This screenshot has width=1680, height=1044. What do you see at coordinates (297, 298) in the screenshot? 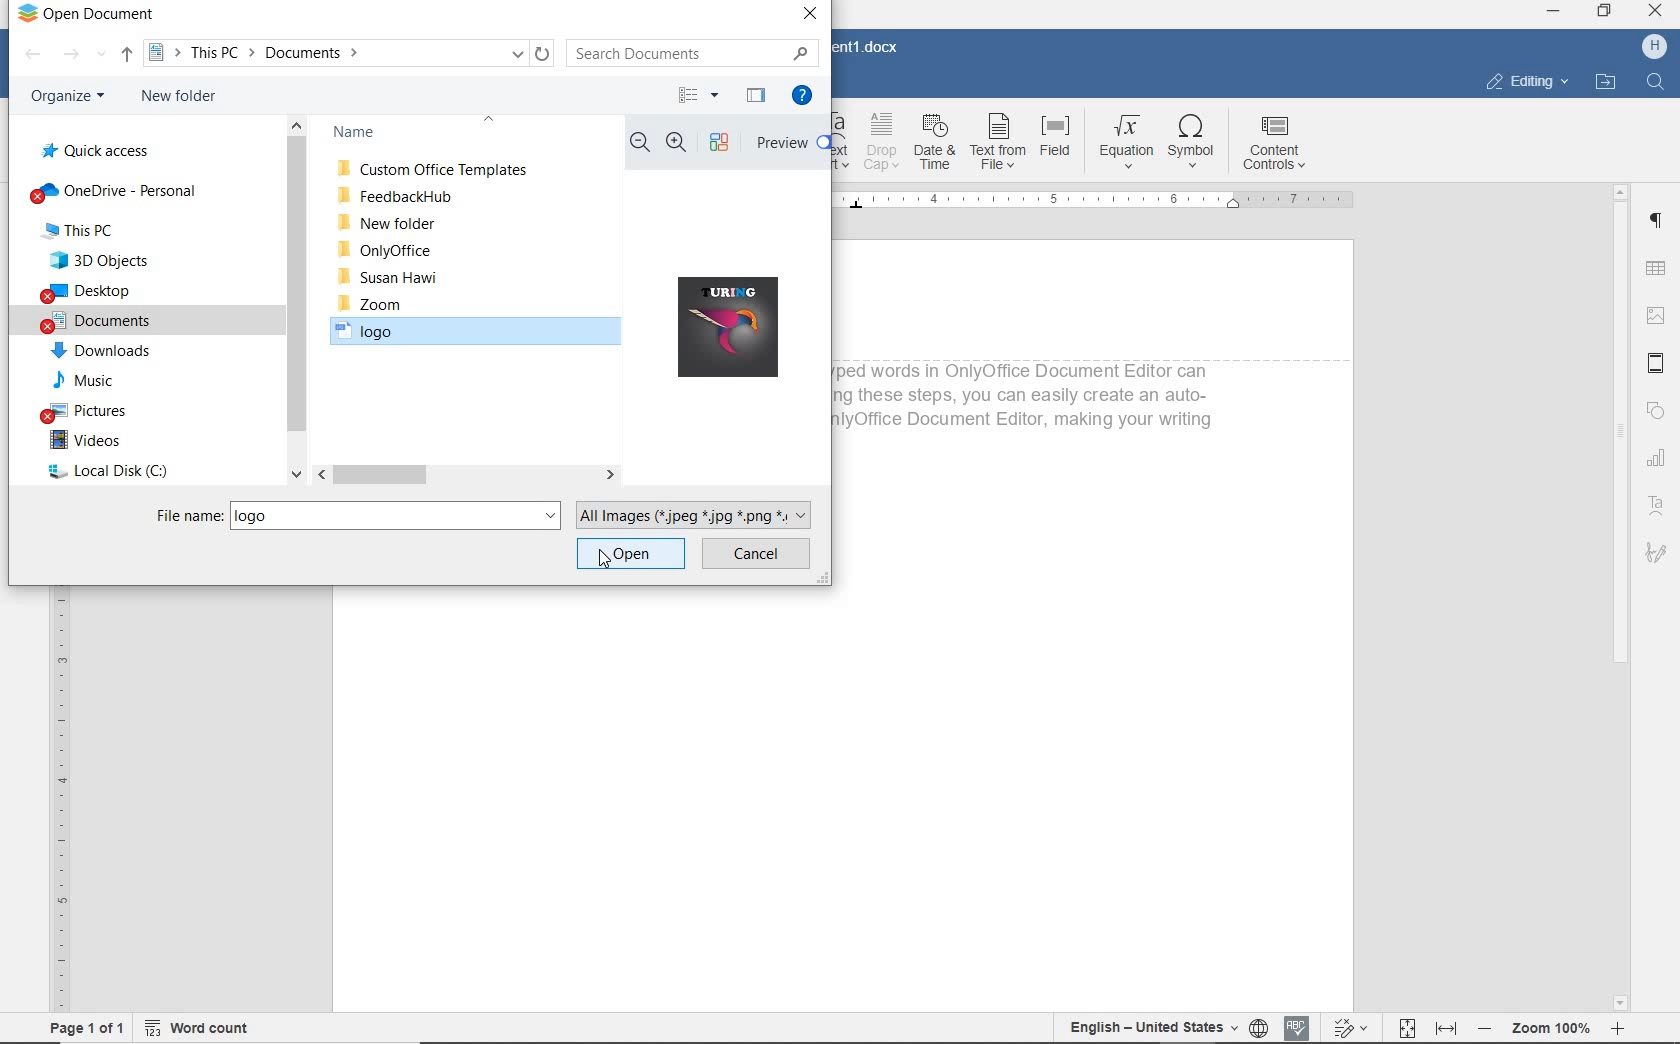
I see `SCROLLBAR` at bounding box center [297, 298].